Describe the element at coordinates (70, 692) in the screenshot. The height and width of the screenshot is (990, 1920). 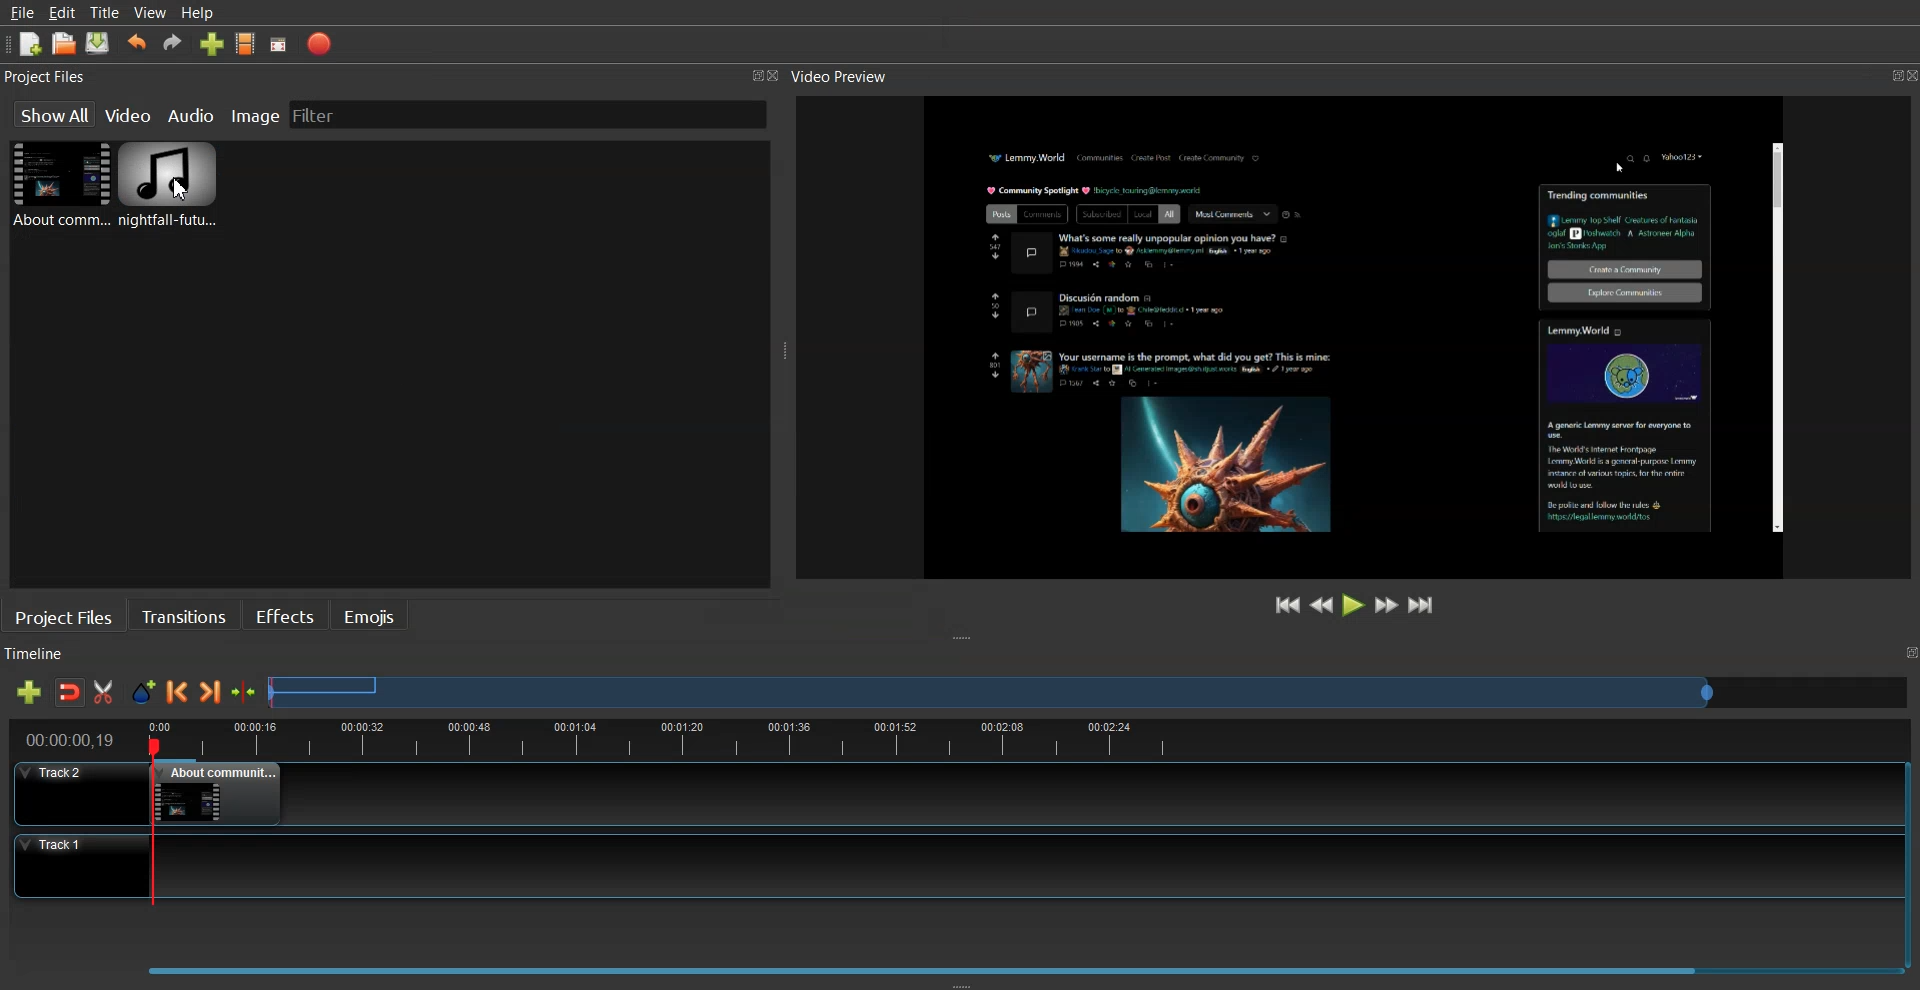
I see `Disable snaping` at that location.